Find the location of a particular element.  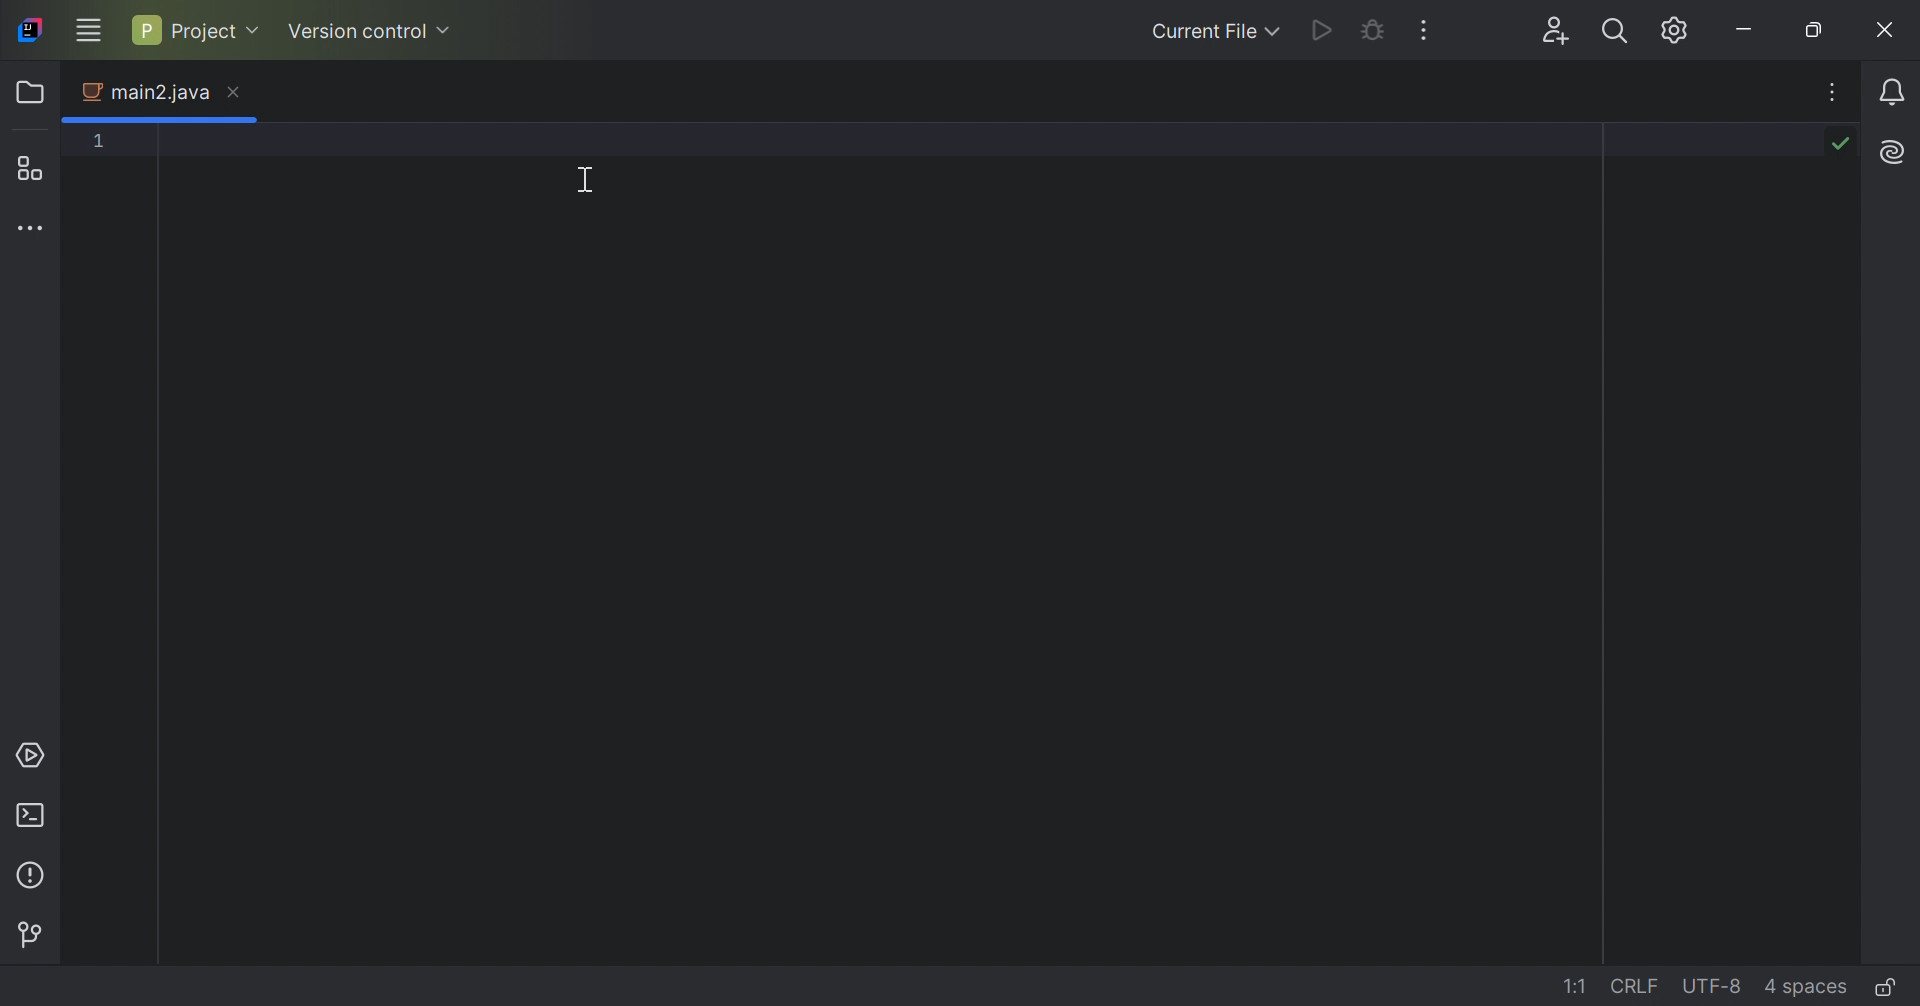

CRLF is located at coordinates (1637, 985).